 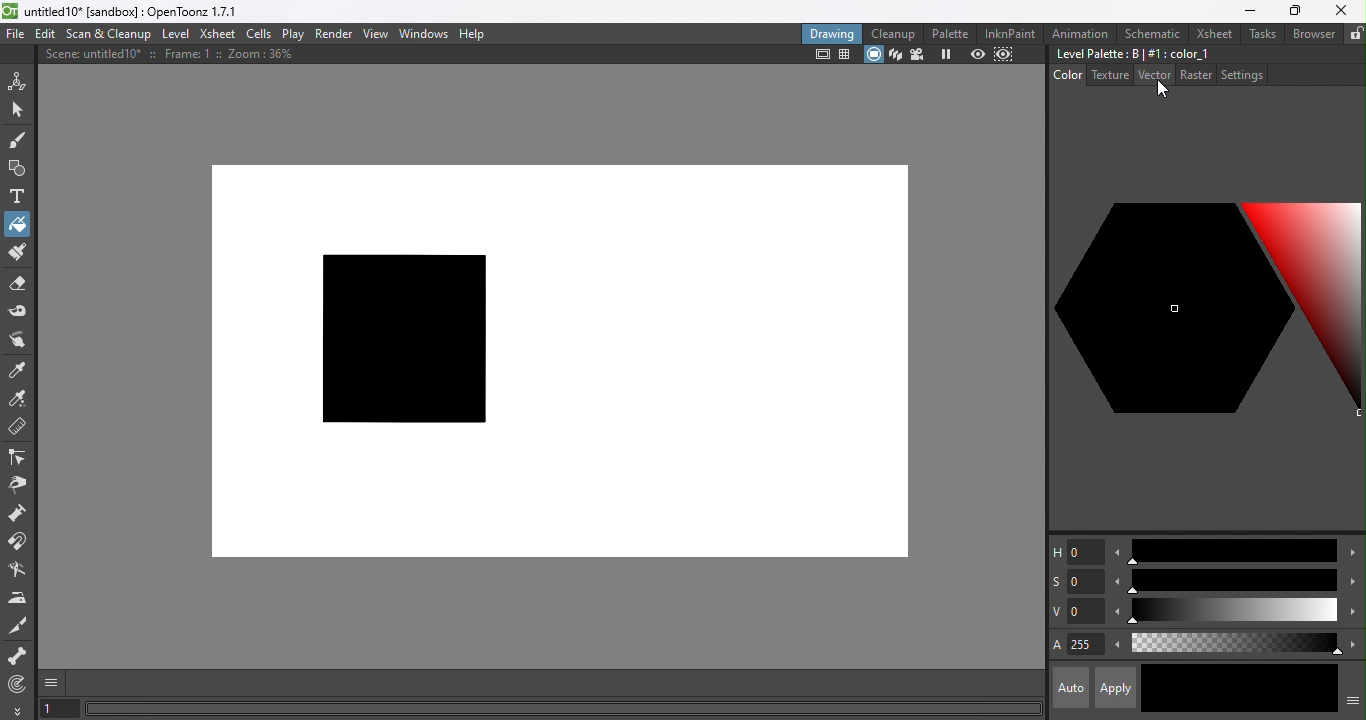 What do you see at coordinates (1117, 552) in the screenshot?
I see `Decrease` at bounding box center [1117, 552].